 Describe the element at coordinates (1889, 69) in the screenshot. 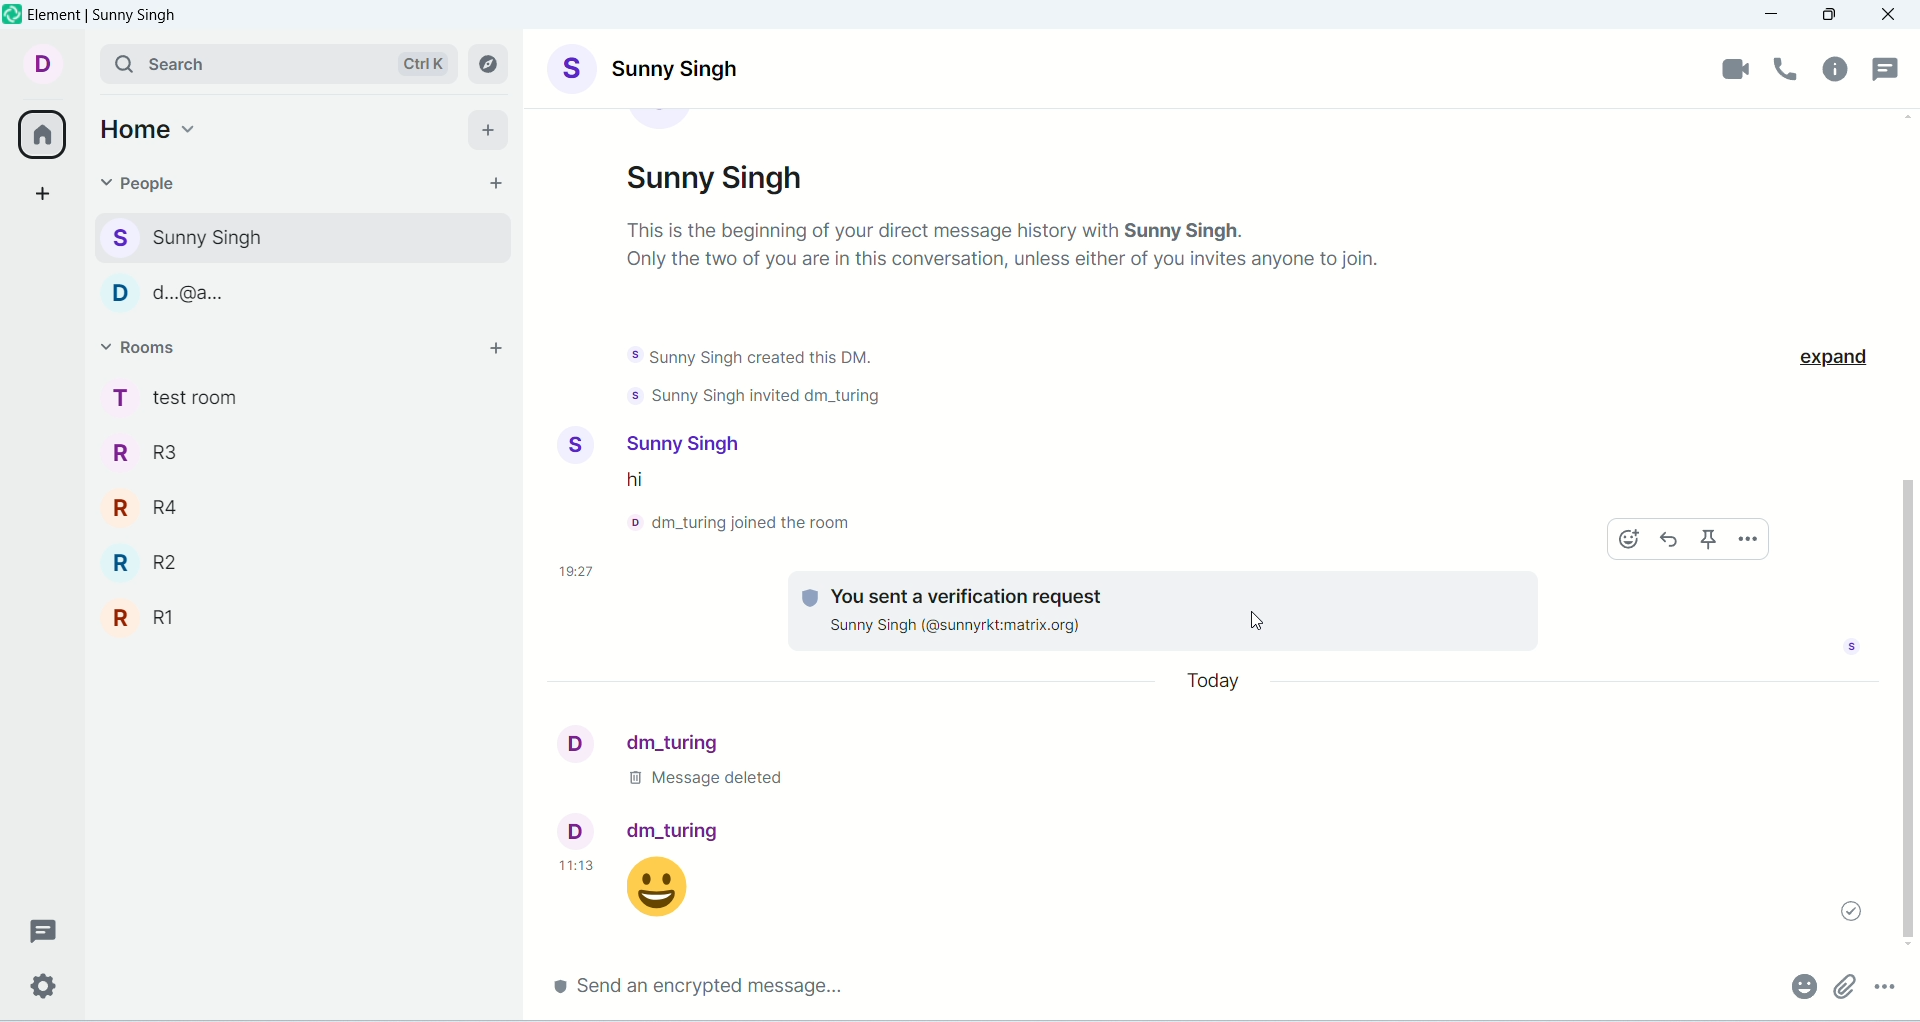

I see `threads` at that location.